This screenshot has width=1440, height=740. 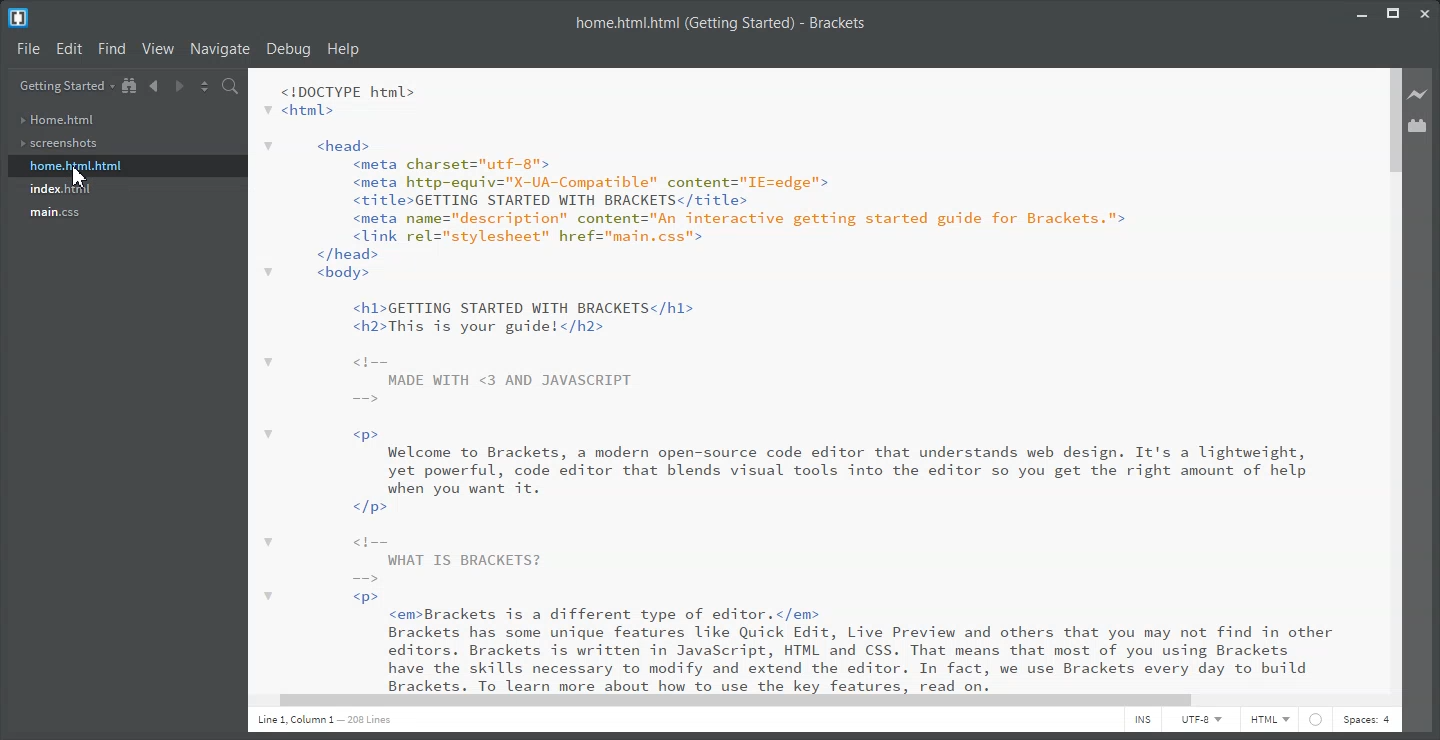 What do you see at coordinates (57, 120) in the screenshot?
I see `Home.html` at bounding box center [57, 120].